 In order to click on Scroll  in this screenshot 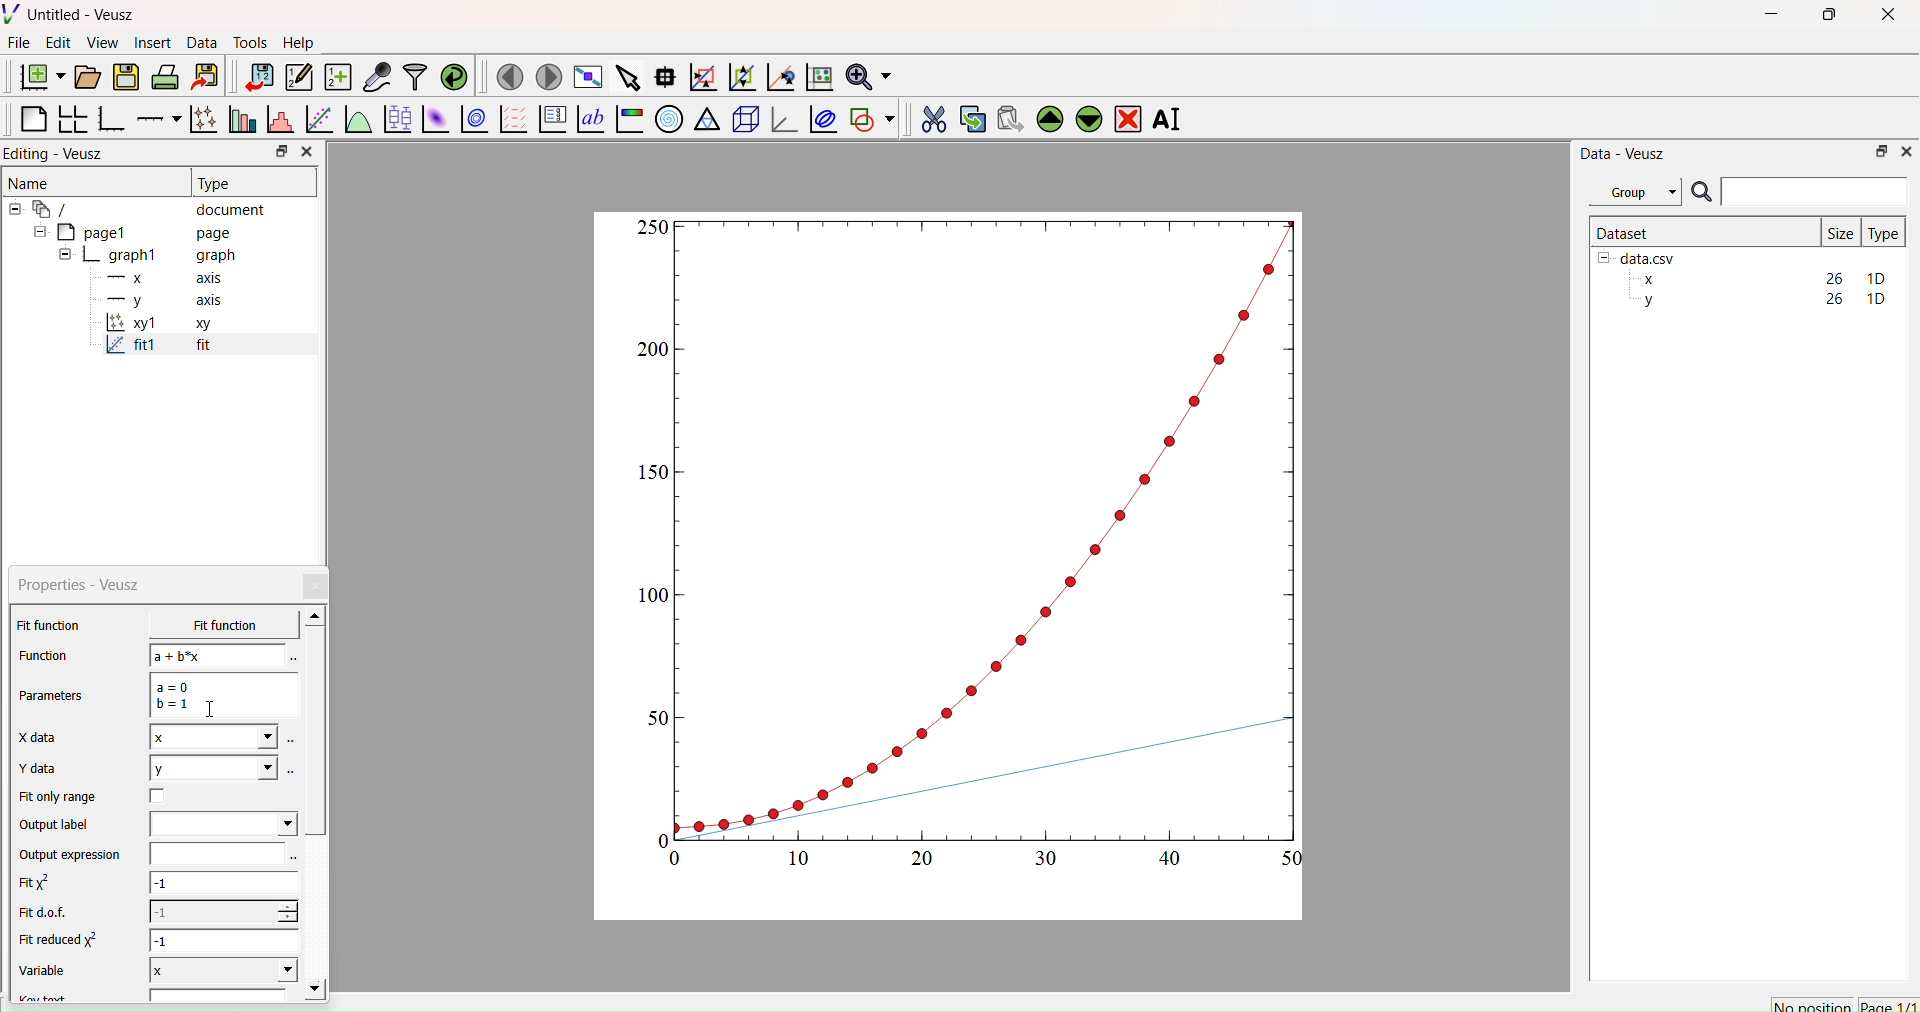, I will do `click(316, 805)`.